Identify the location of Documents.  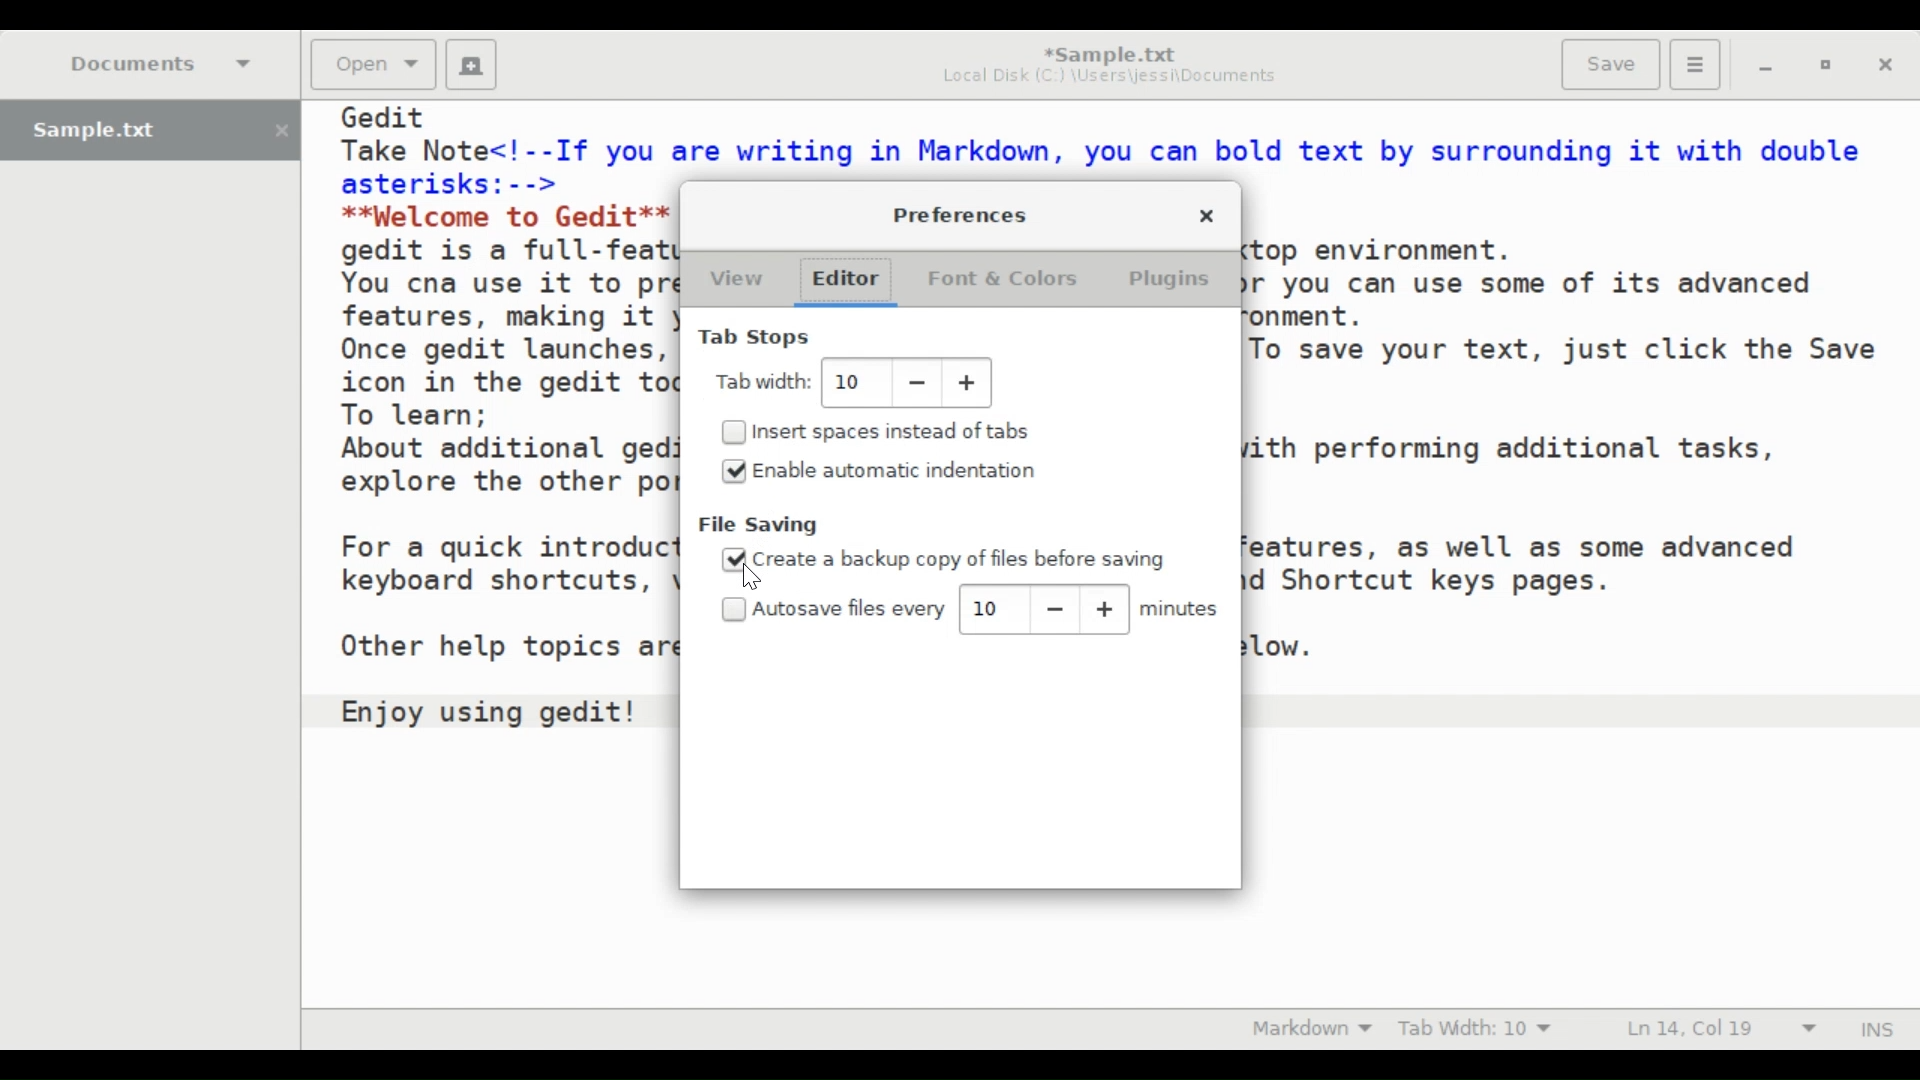
(163, 63).